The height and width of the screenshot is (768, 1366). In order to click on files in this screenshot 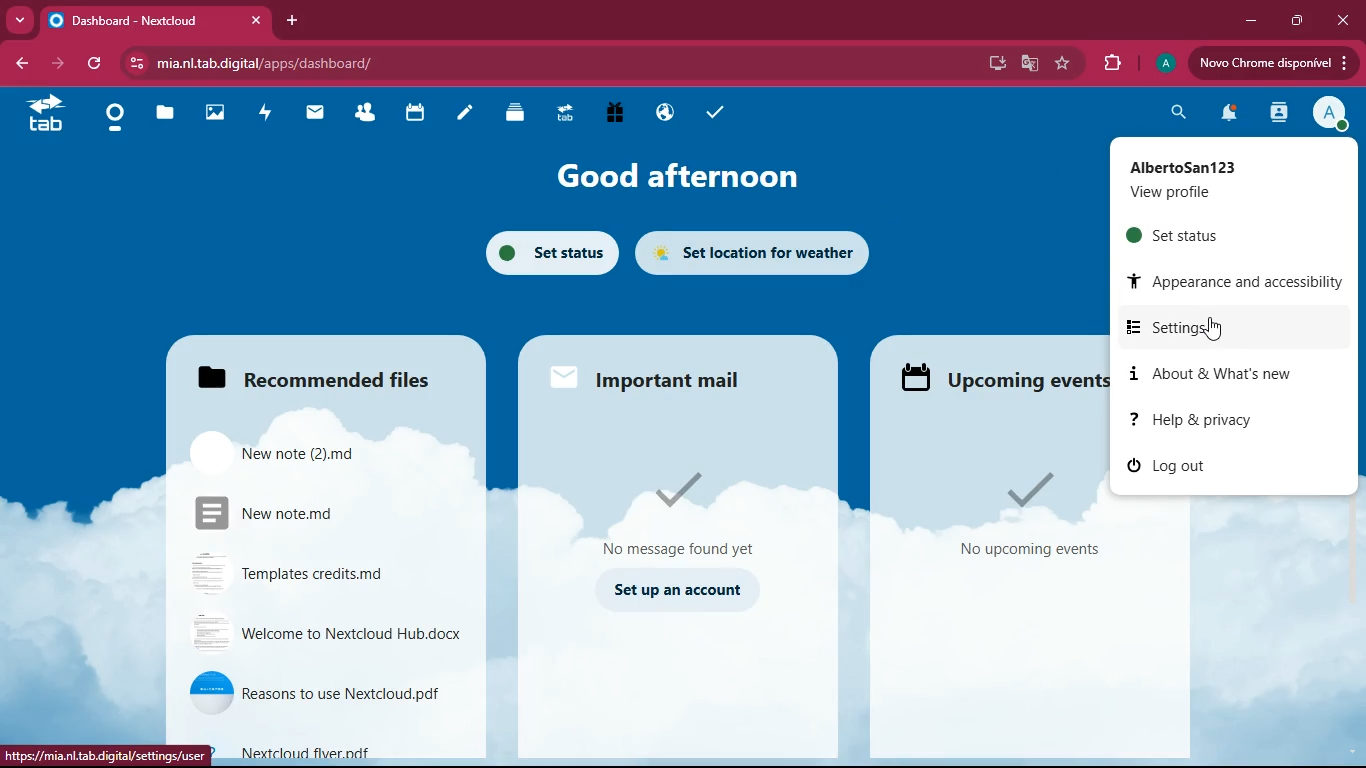, I will do `click(312, 375)`.